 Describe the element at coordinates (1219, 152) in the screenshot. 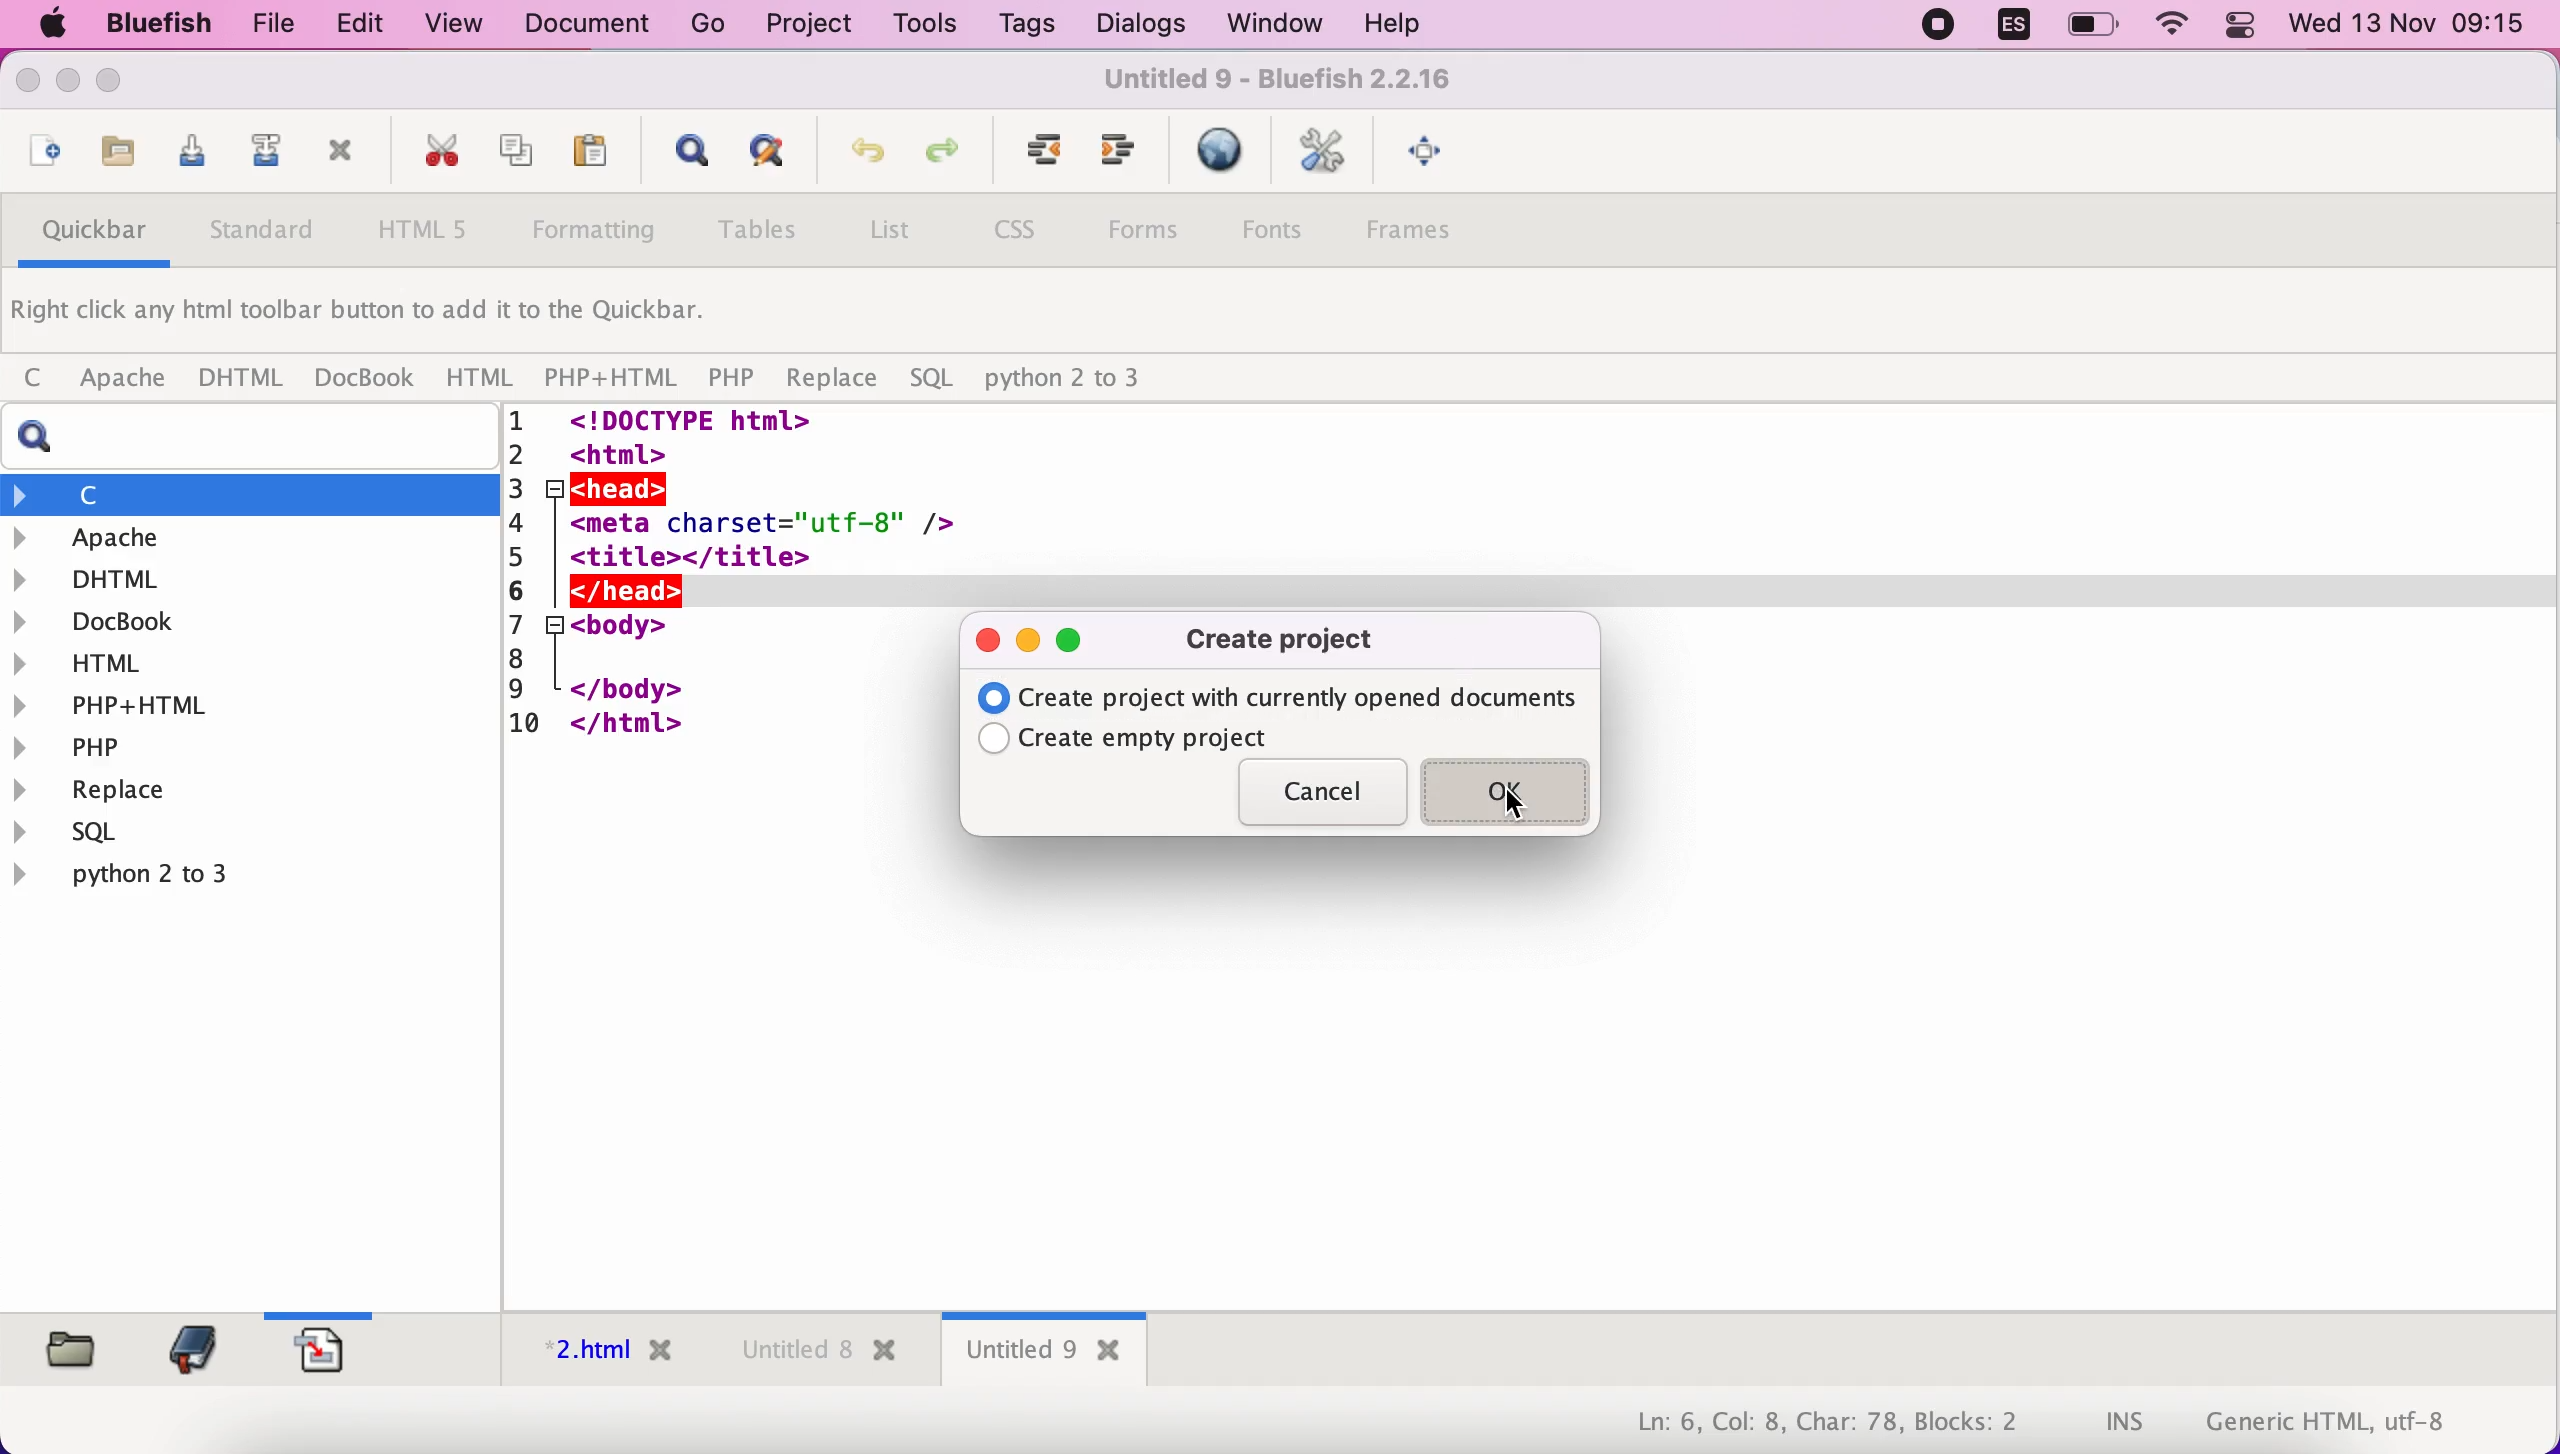

I see `preview in browser` at that location.